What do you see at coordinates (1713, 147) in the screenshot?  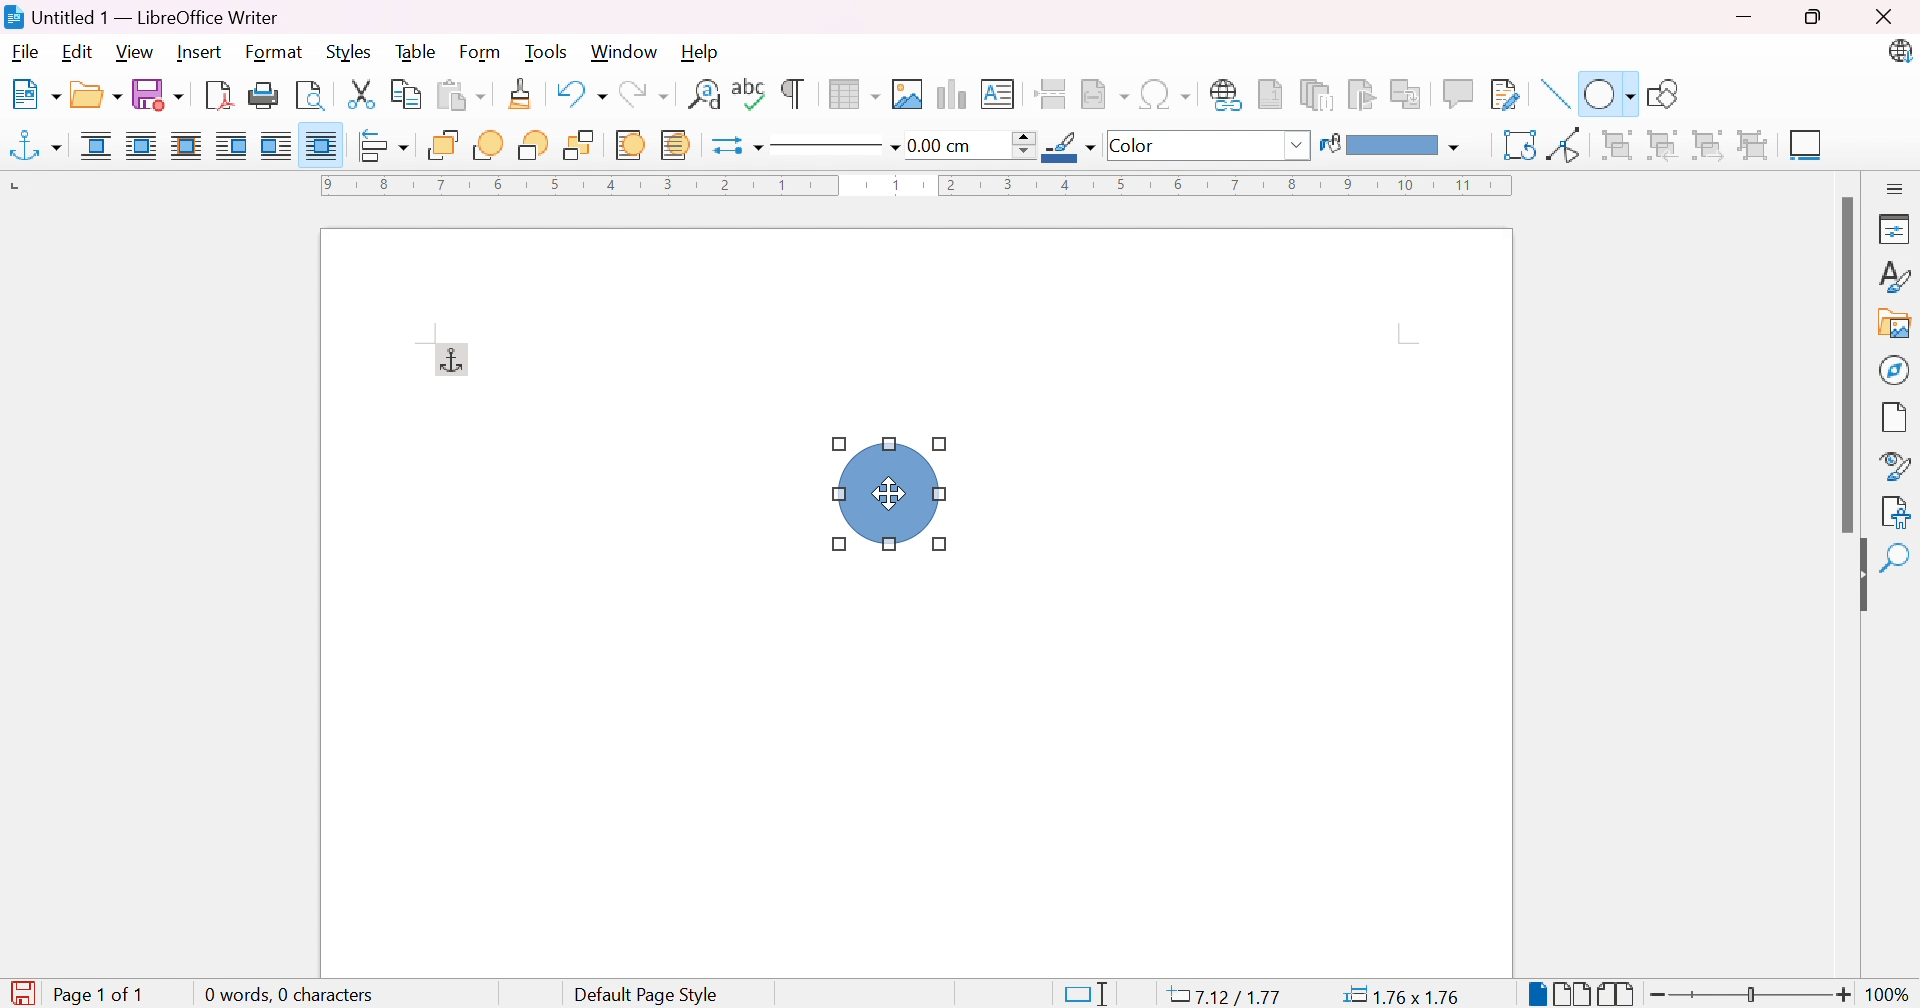 I see `Exit group` at bounding box center [1713, 147].